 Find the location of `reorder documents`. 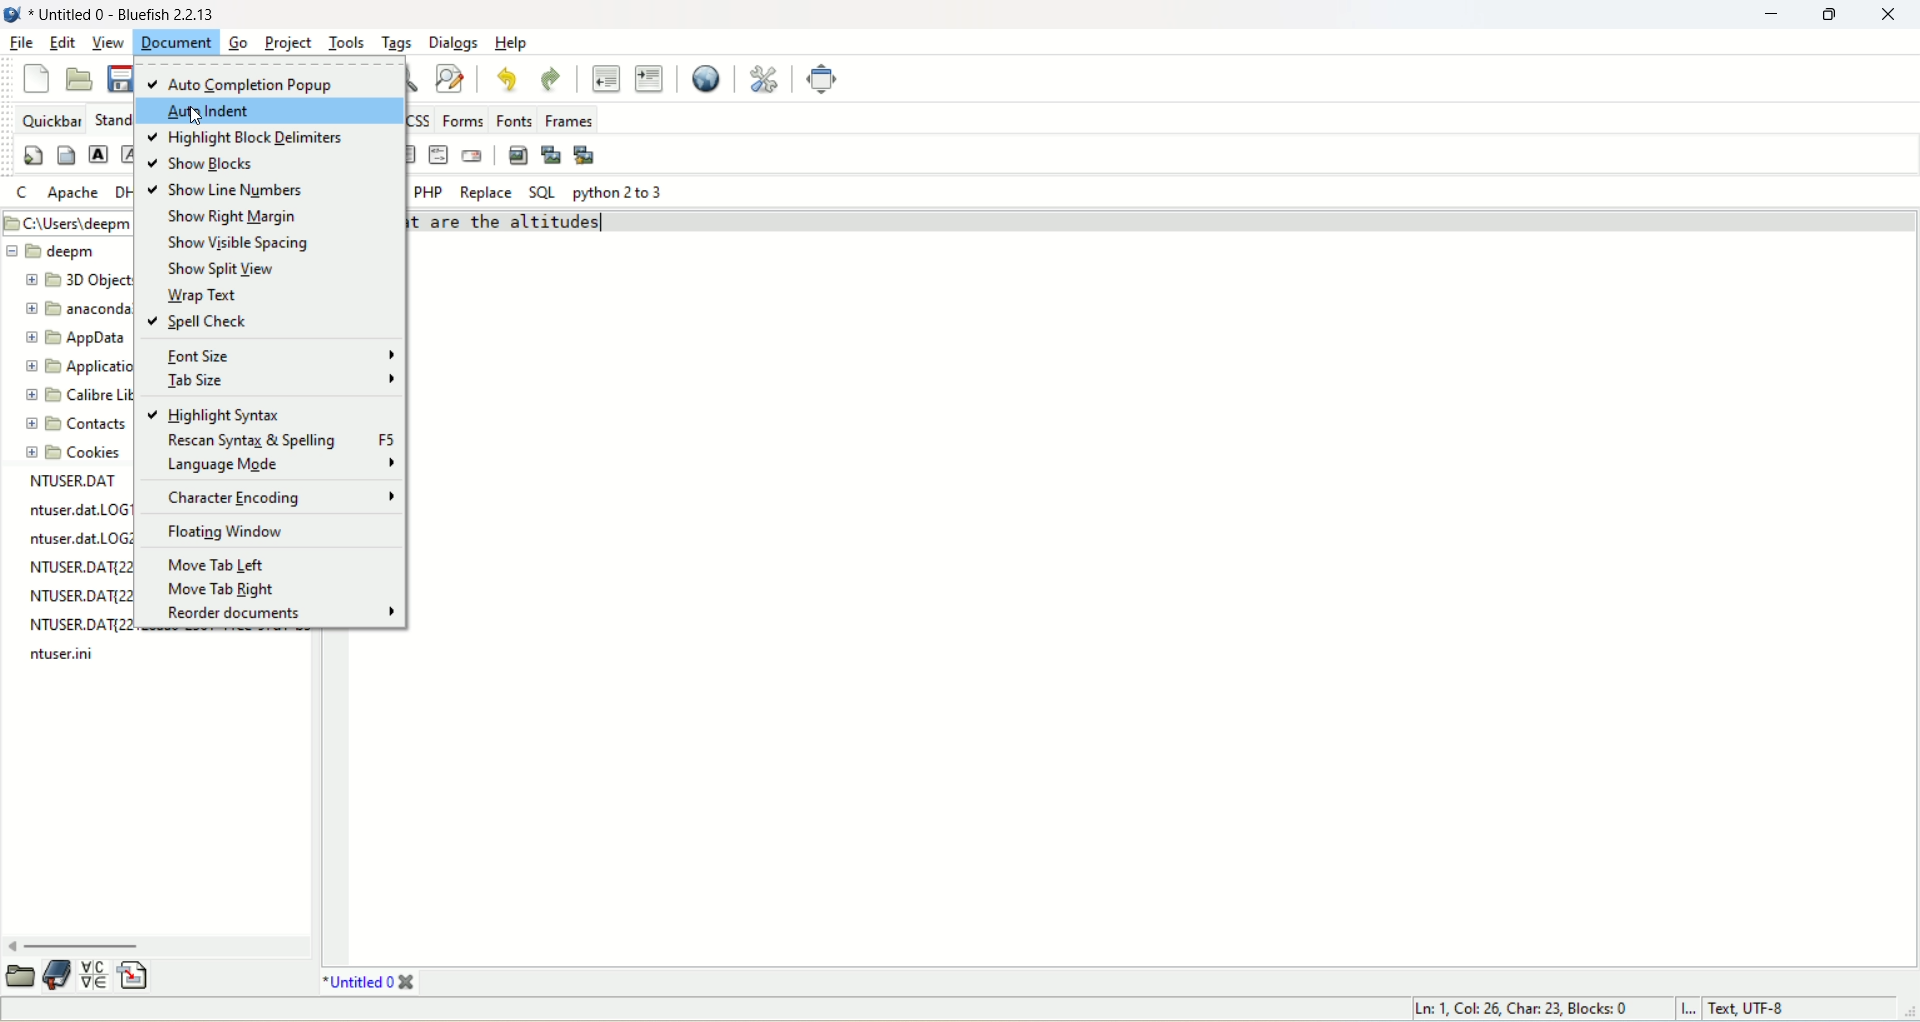

reorder documents is located at coordinates (277, 615).